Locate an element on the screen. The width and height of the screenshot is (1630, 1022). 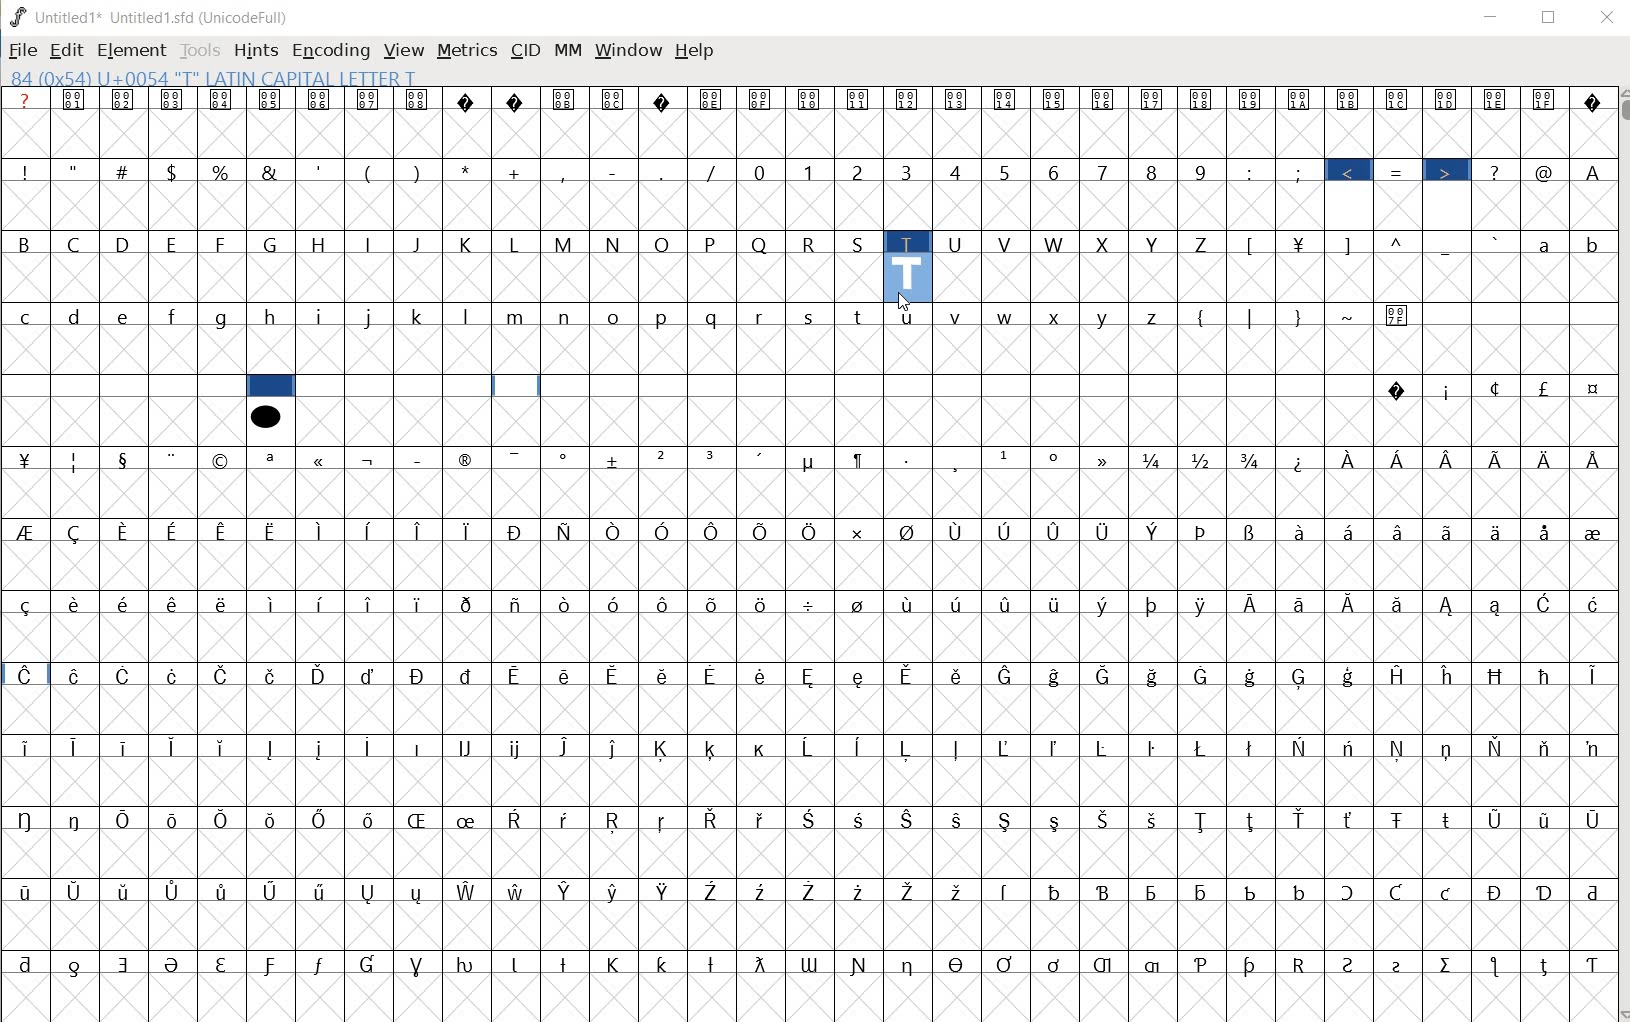
8 is located at coordinates (1152, 171).